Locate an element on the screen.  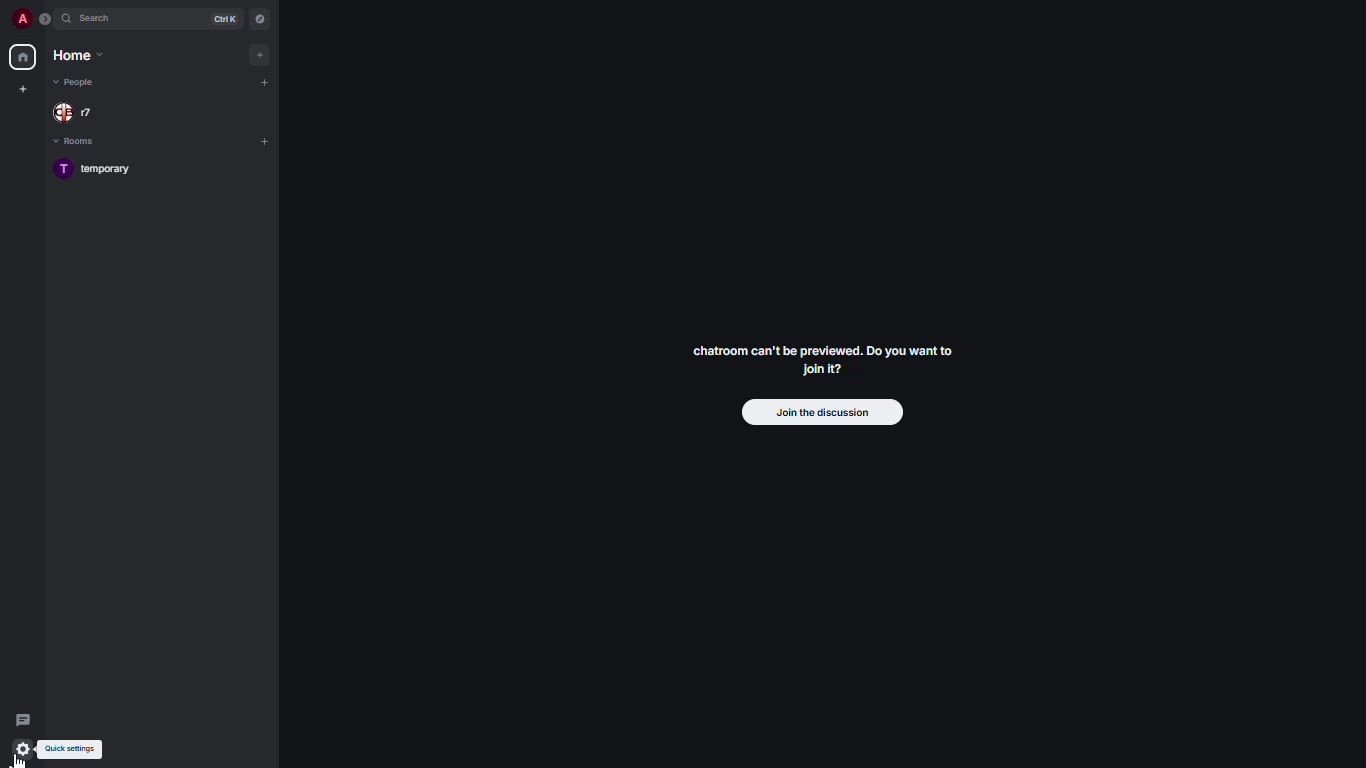
quick settings is located at coordinates (23, 750).